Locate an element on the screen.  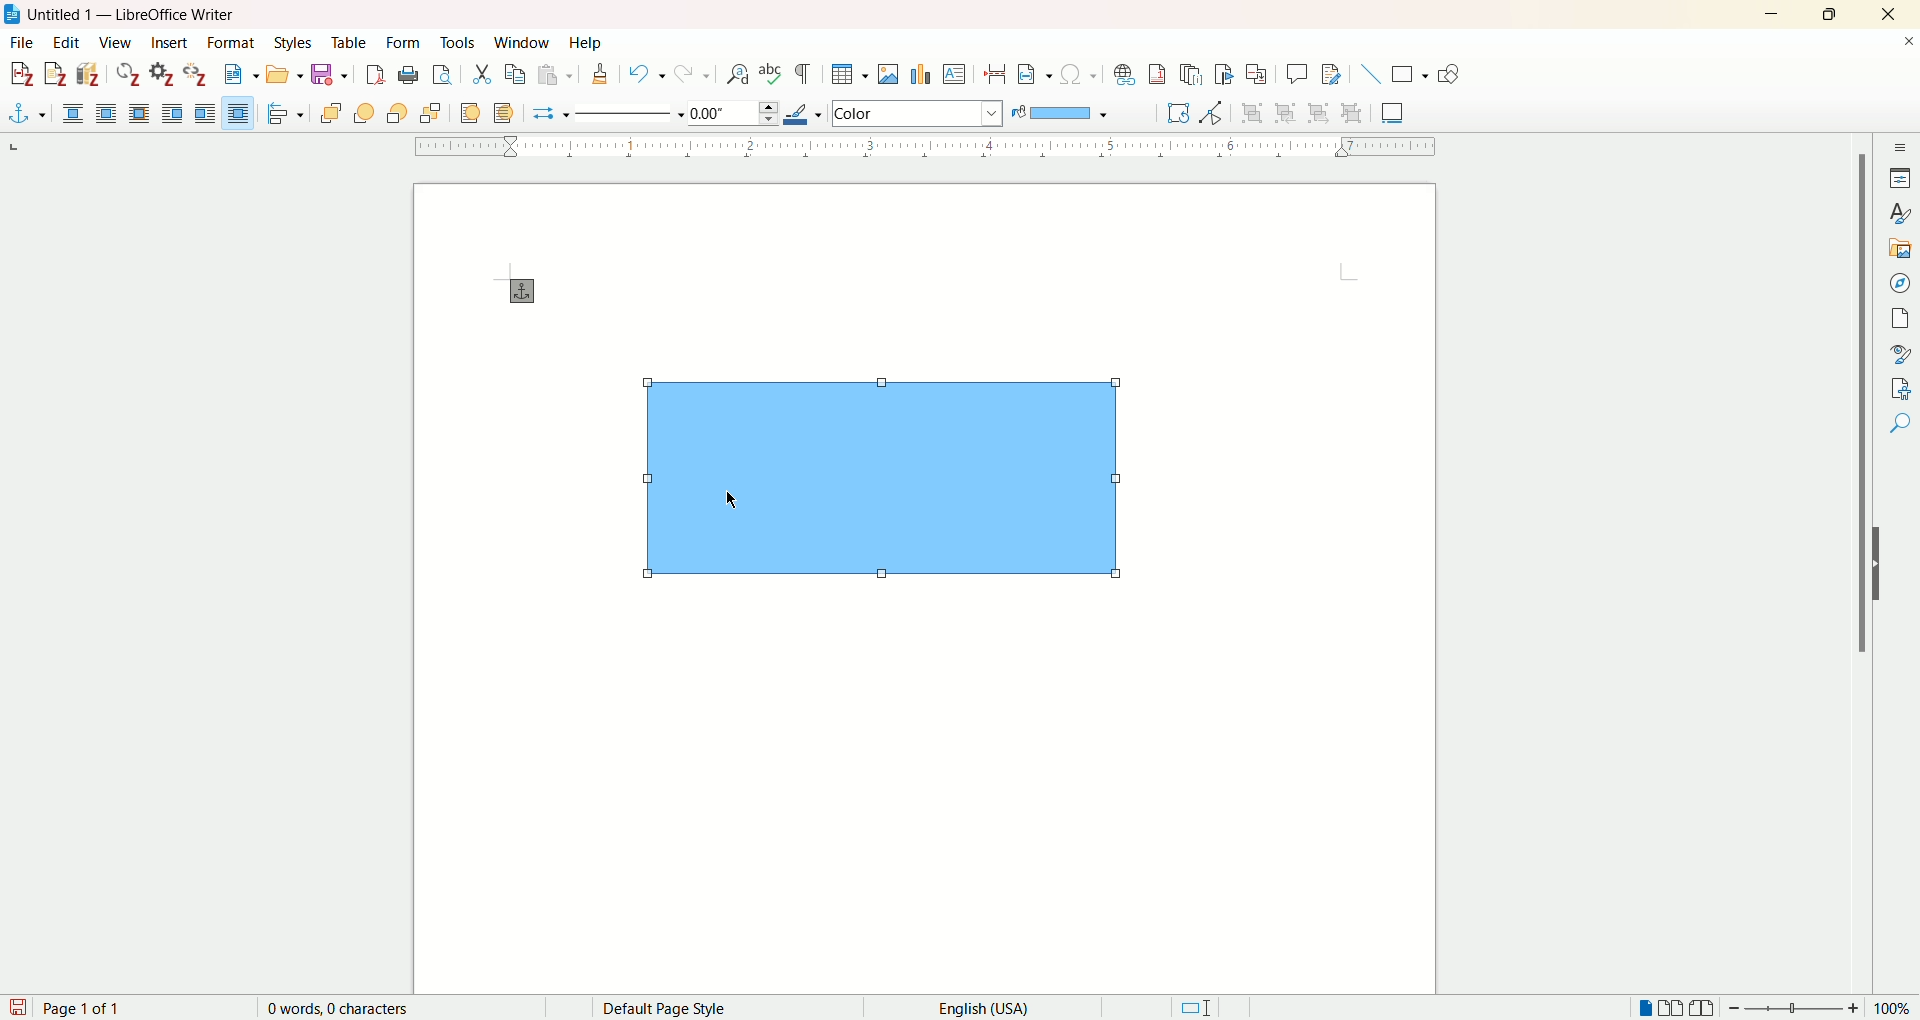
track changes is located at coordinates (1336, 72).